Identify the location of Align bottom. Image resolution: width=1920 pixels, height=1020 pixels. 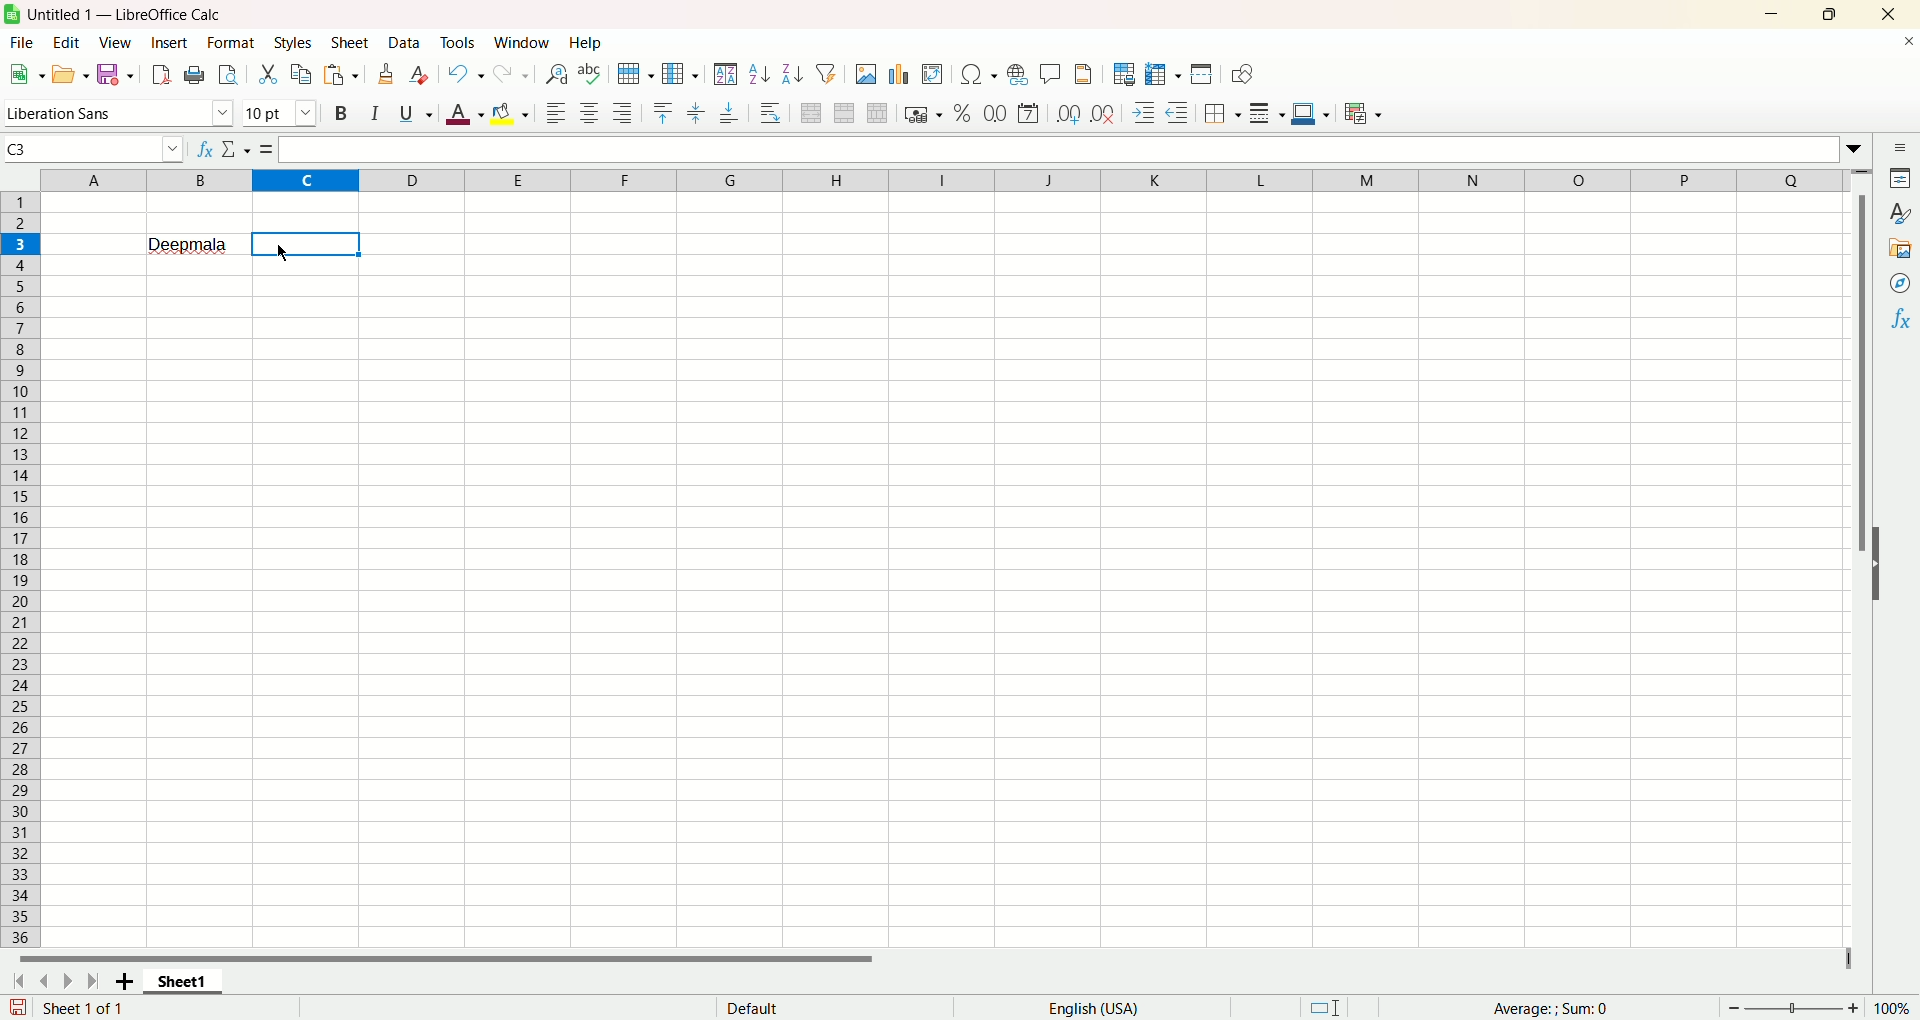
(728, 115).